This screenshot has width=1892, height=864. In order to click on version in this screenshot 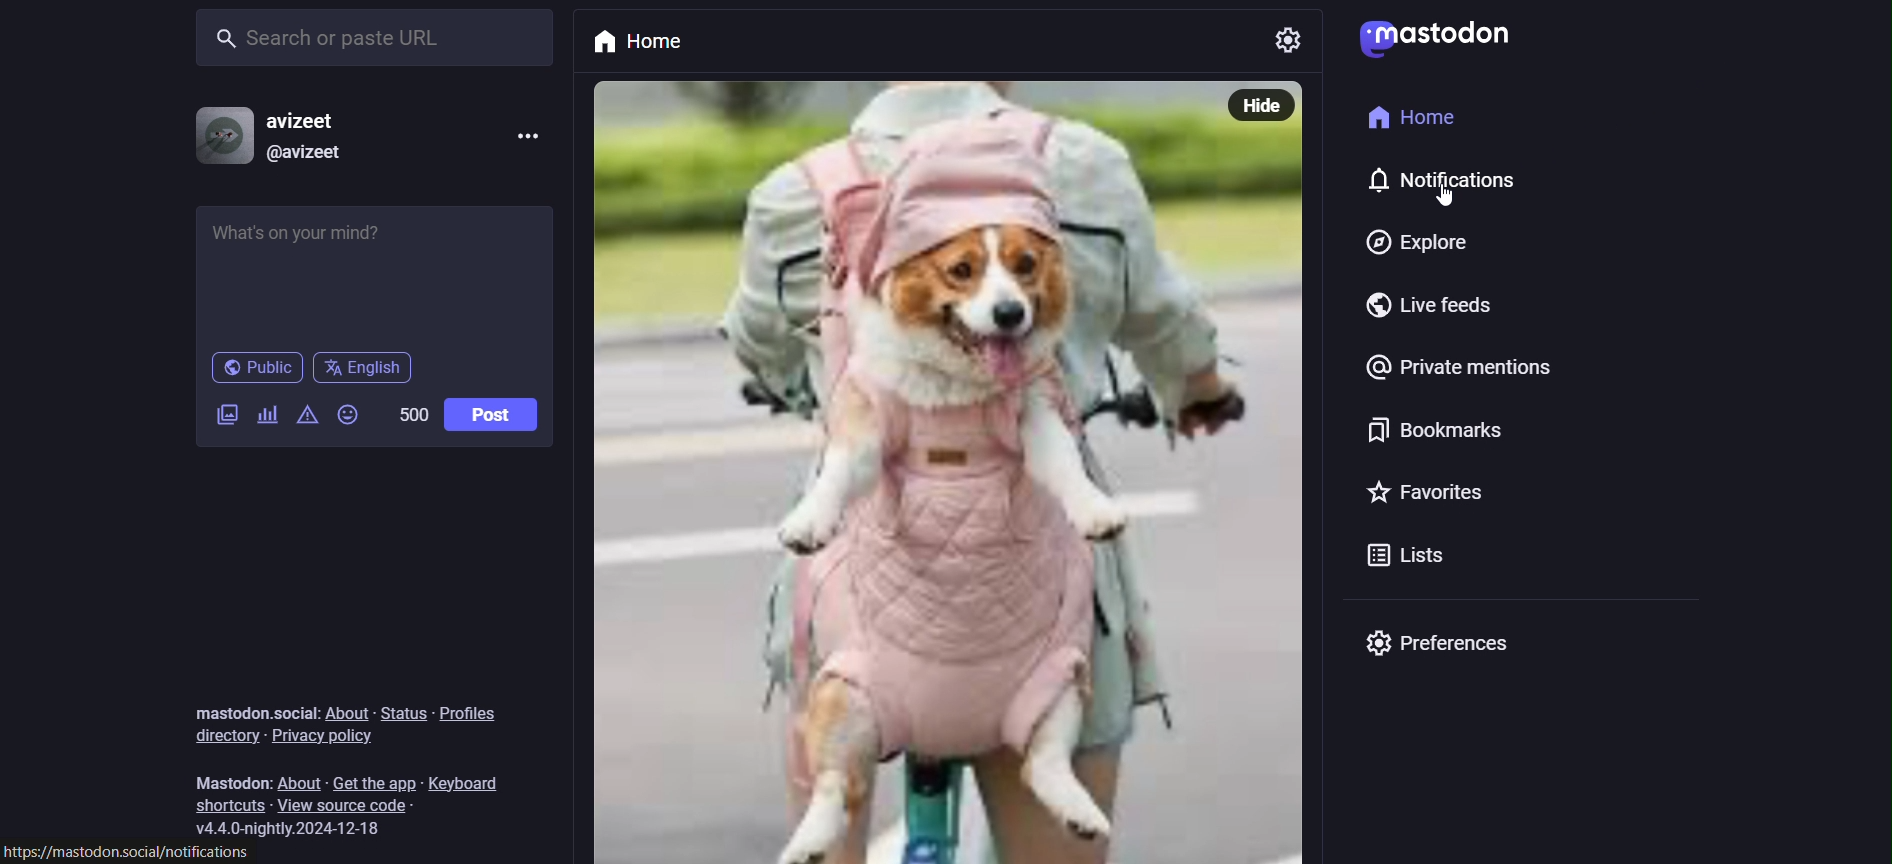, I will do `click(297, 829)`.